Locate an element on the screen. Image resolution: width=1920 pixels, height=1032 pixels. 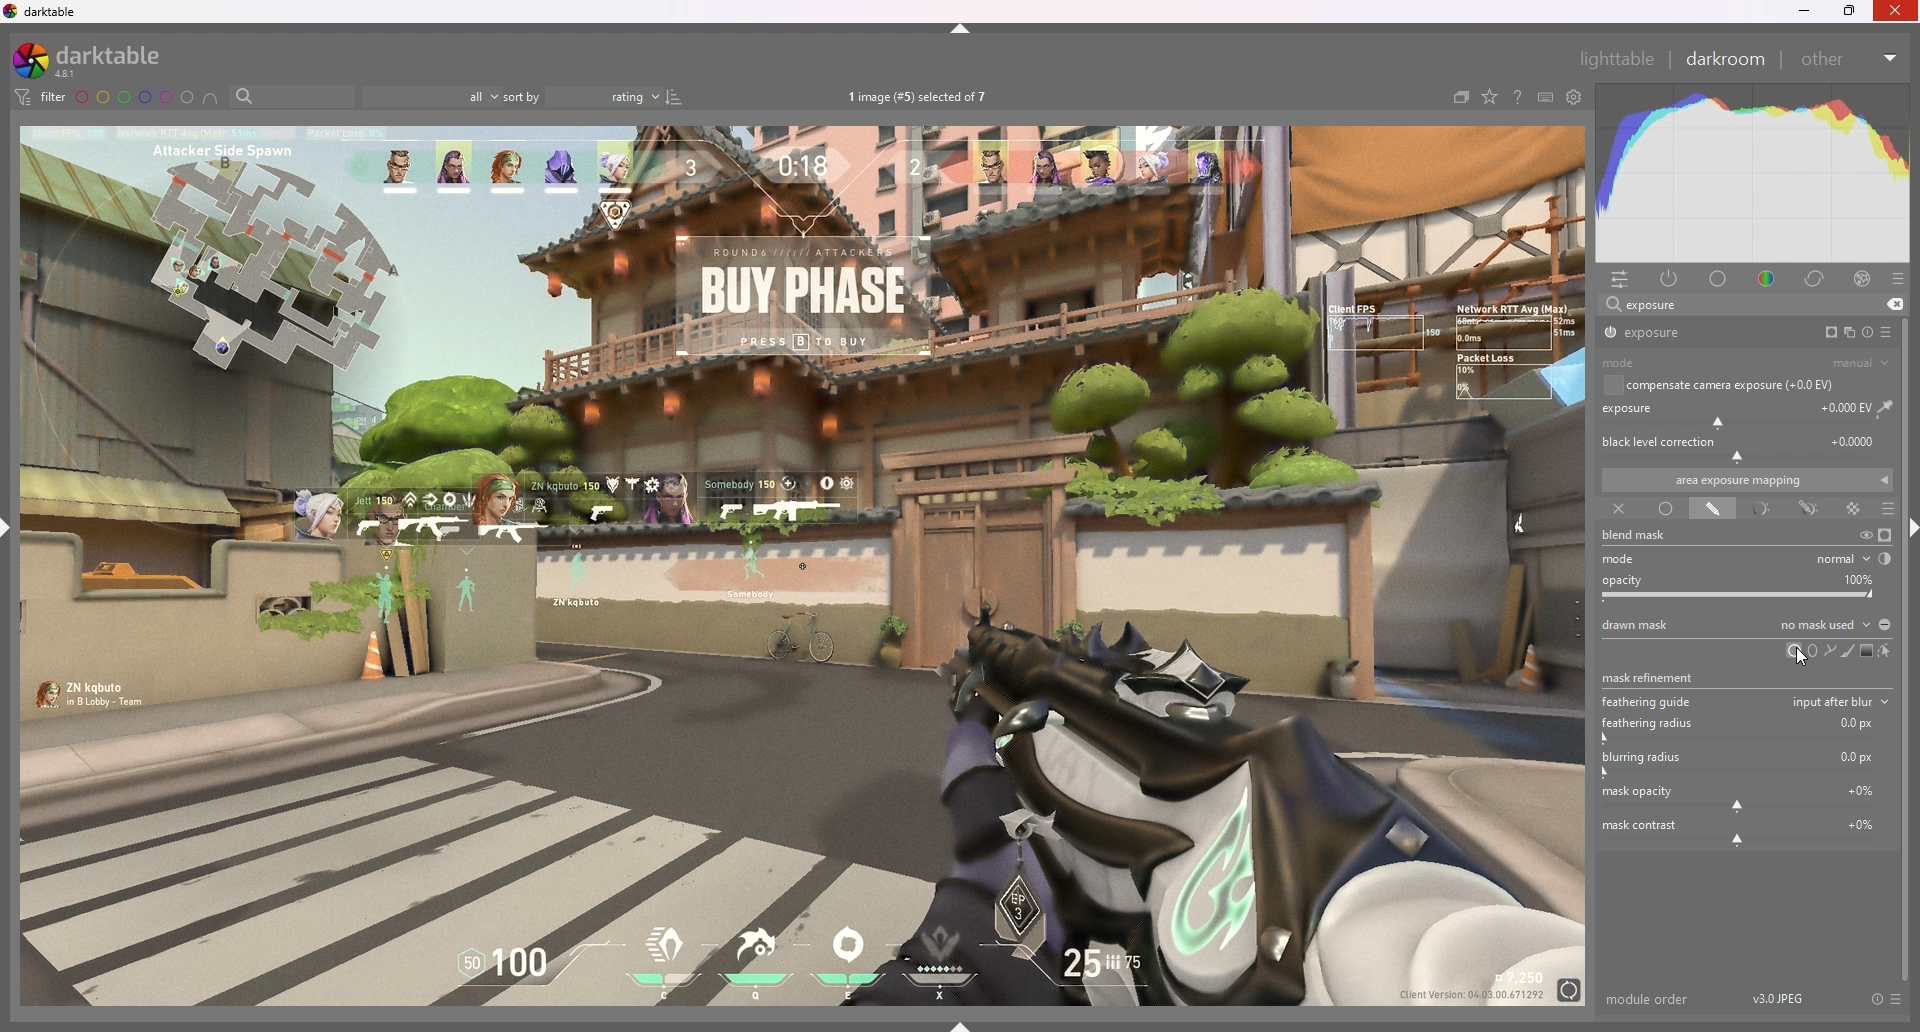
keyboars shortcut is located at coordinates (1544, 97).